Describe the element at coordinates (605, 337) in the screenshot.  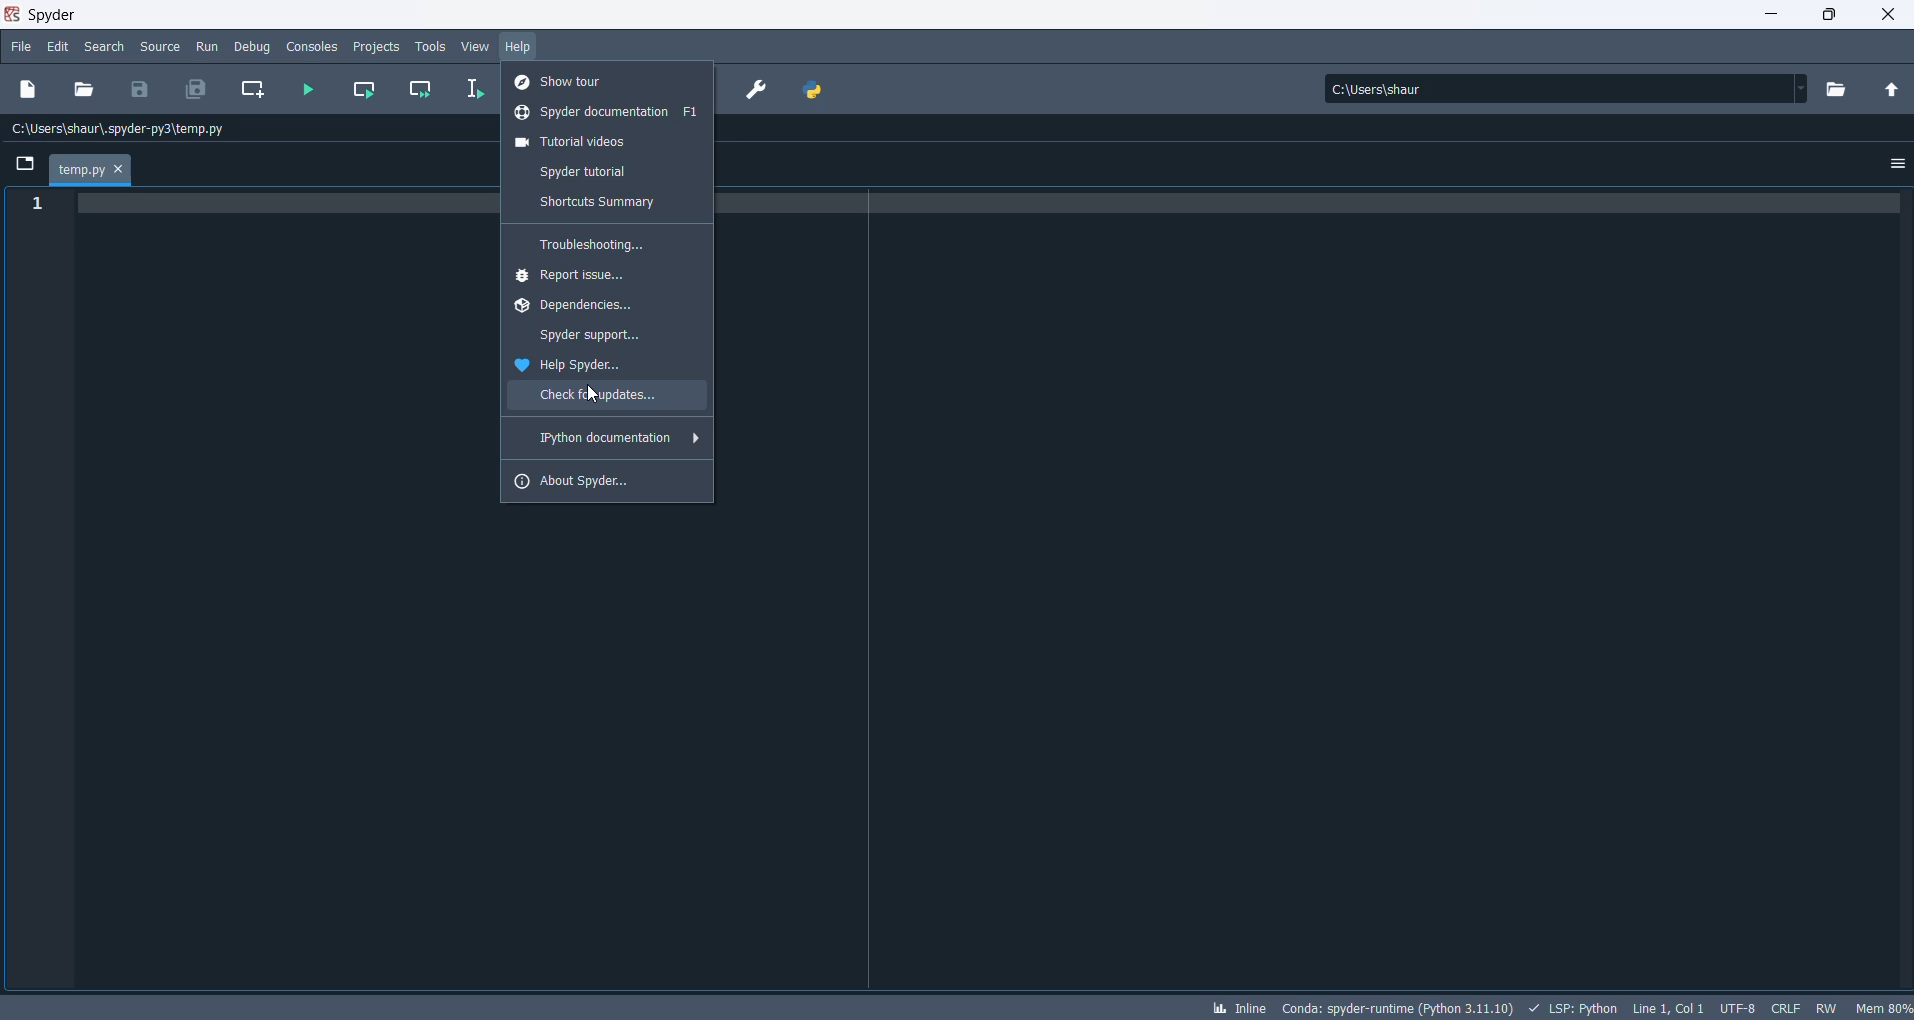
I see `spyder support` at that location.